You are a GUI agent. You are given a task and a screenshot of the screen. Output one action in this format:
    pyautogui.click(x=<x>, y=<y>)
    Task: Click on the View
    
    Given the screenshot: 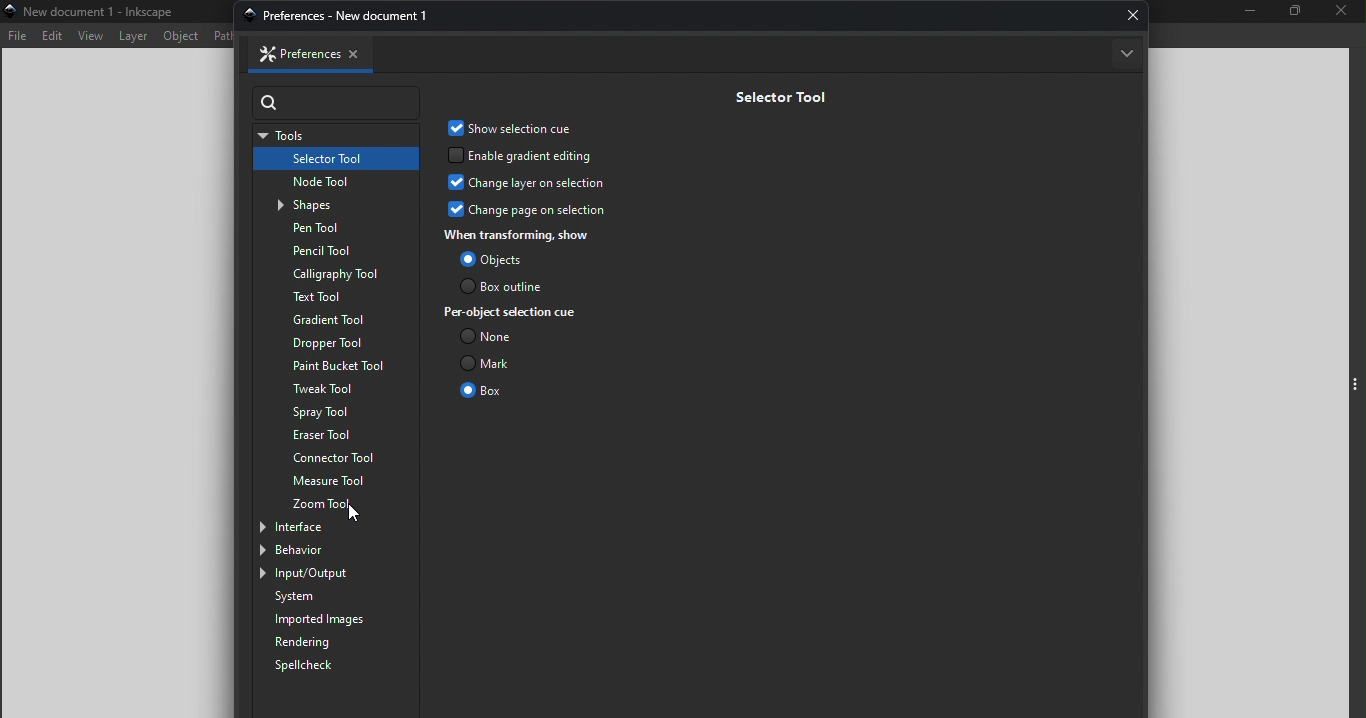 What is the action you would take?
    pyautogui.click(x=91, y=37)
    